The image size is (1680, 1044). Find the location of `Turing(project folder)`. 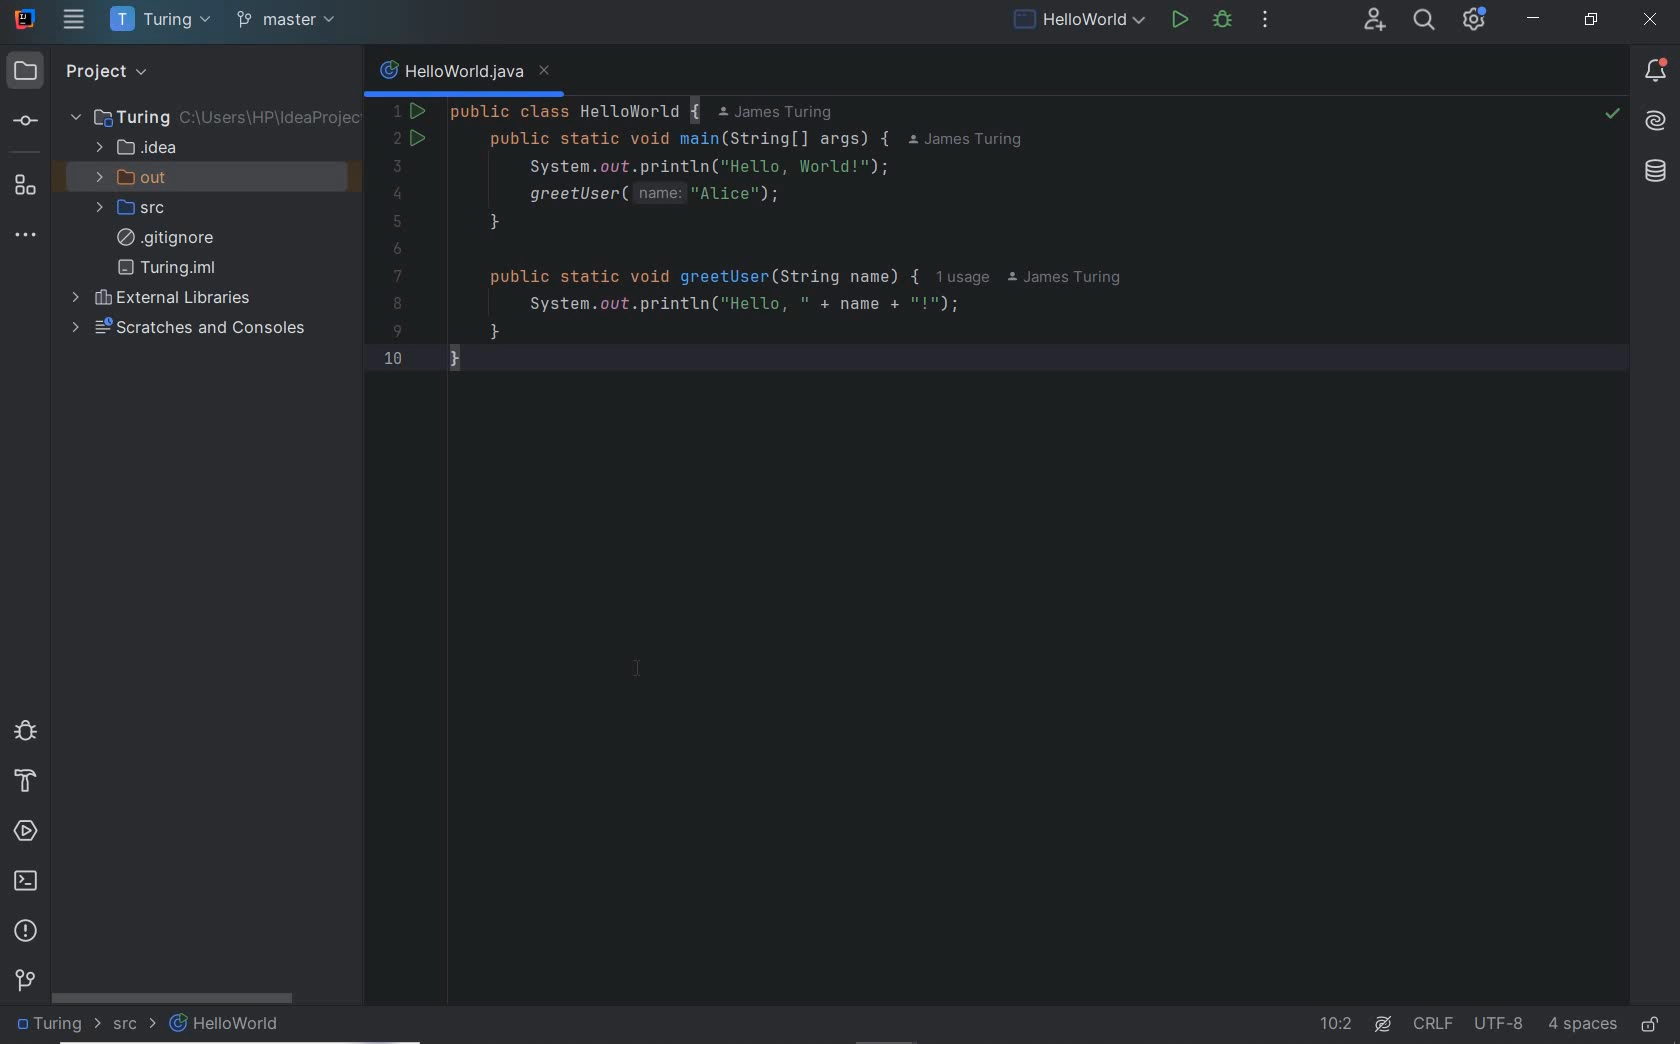

Turing(project folder) is located at coordinates (215, 117).